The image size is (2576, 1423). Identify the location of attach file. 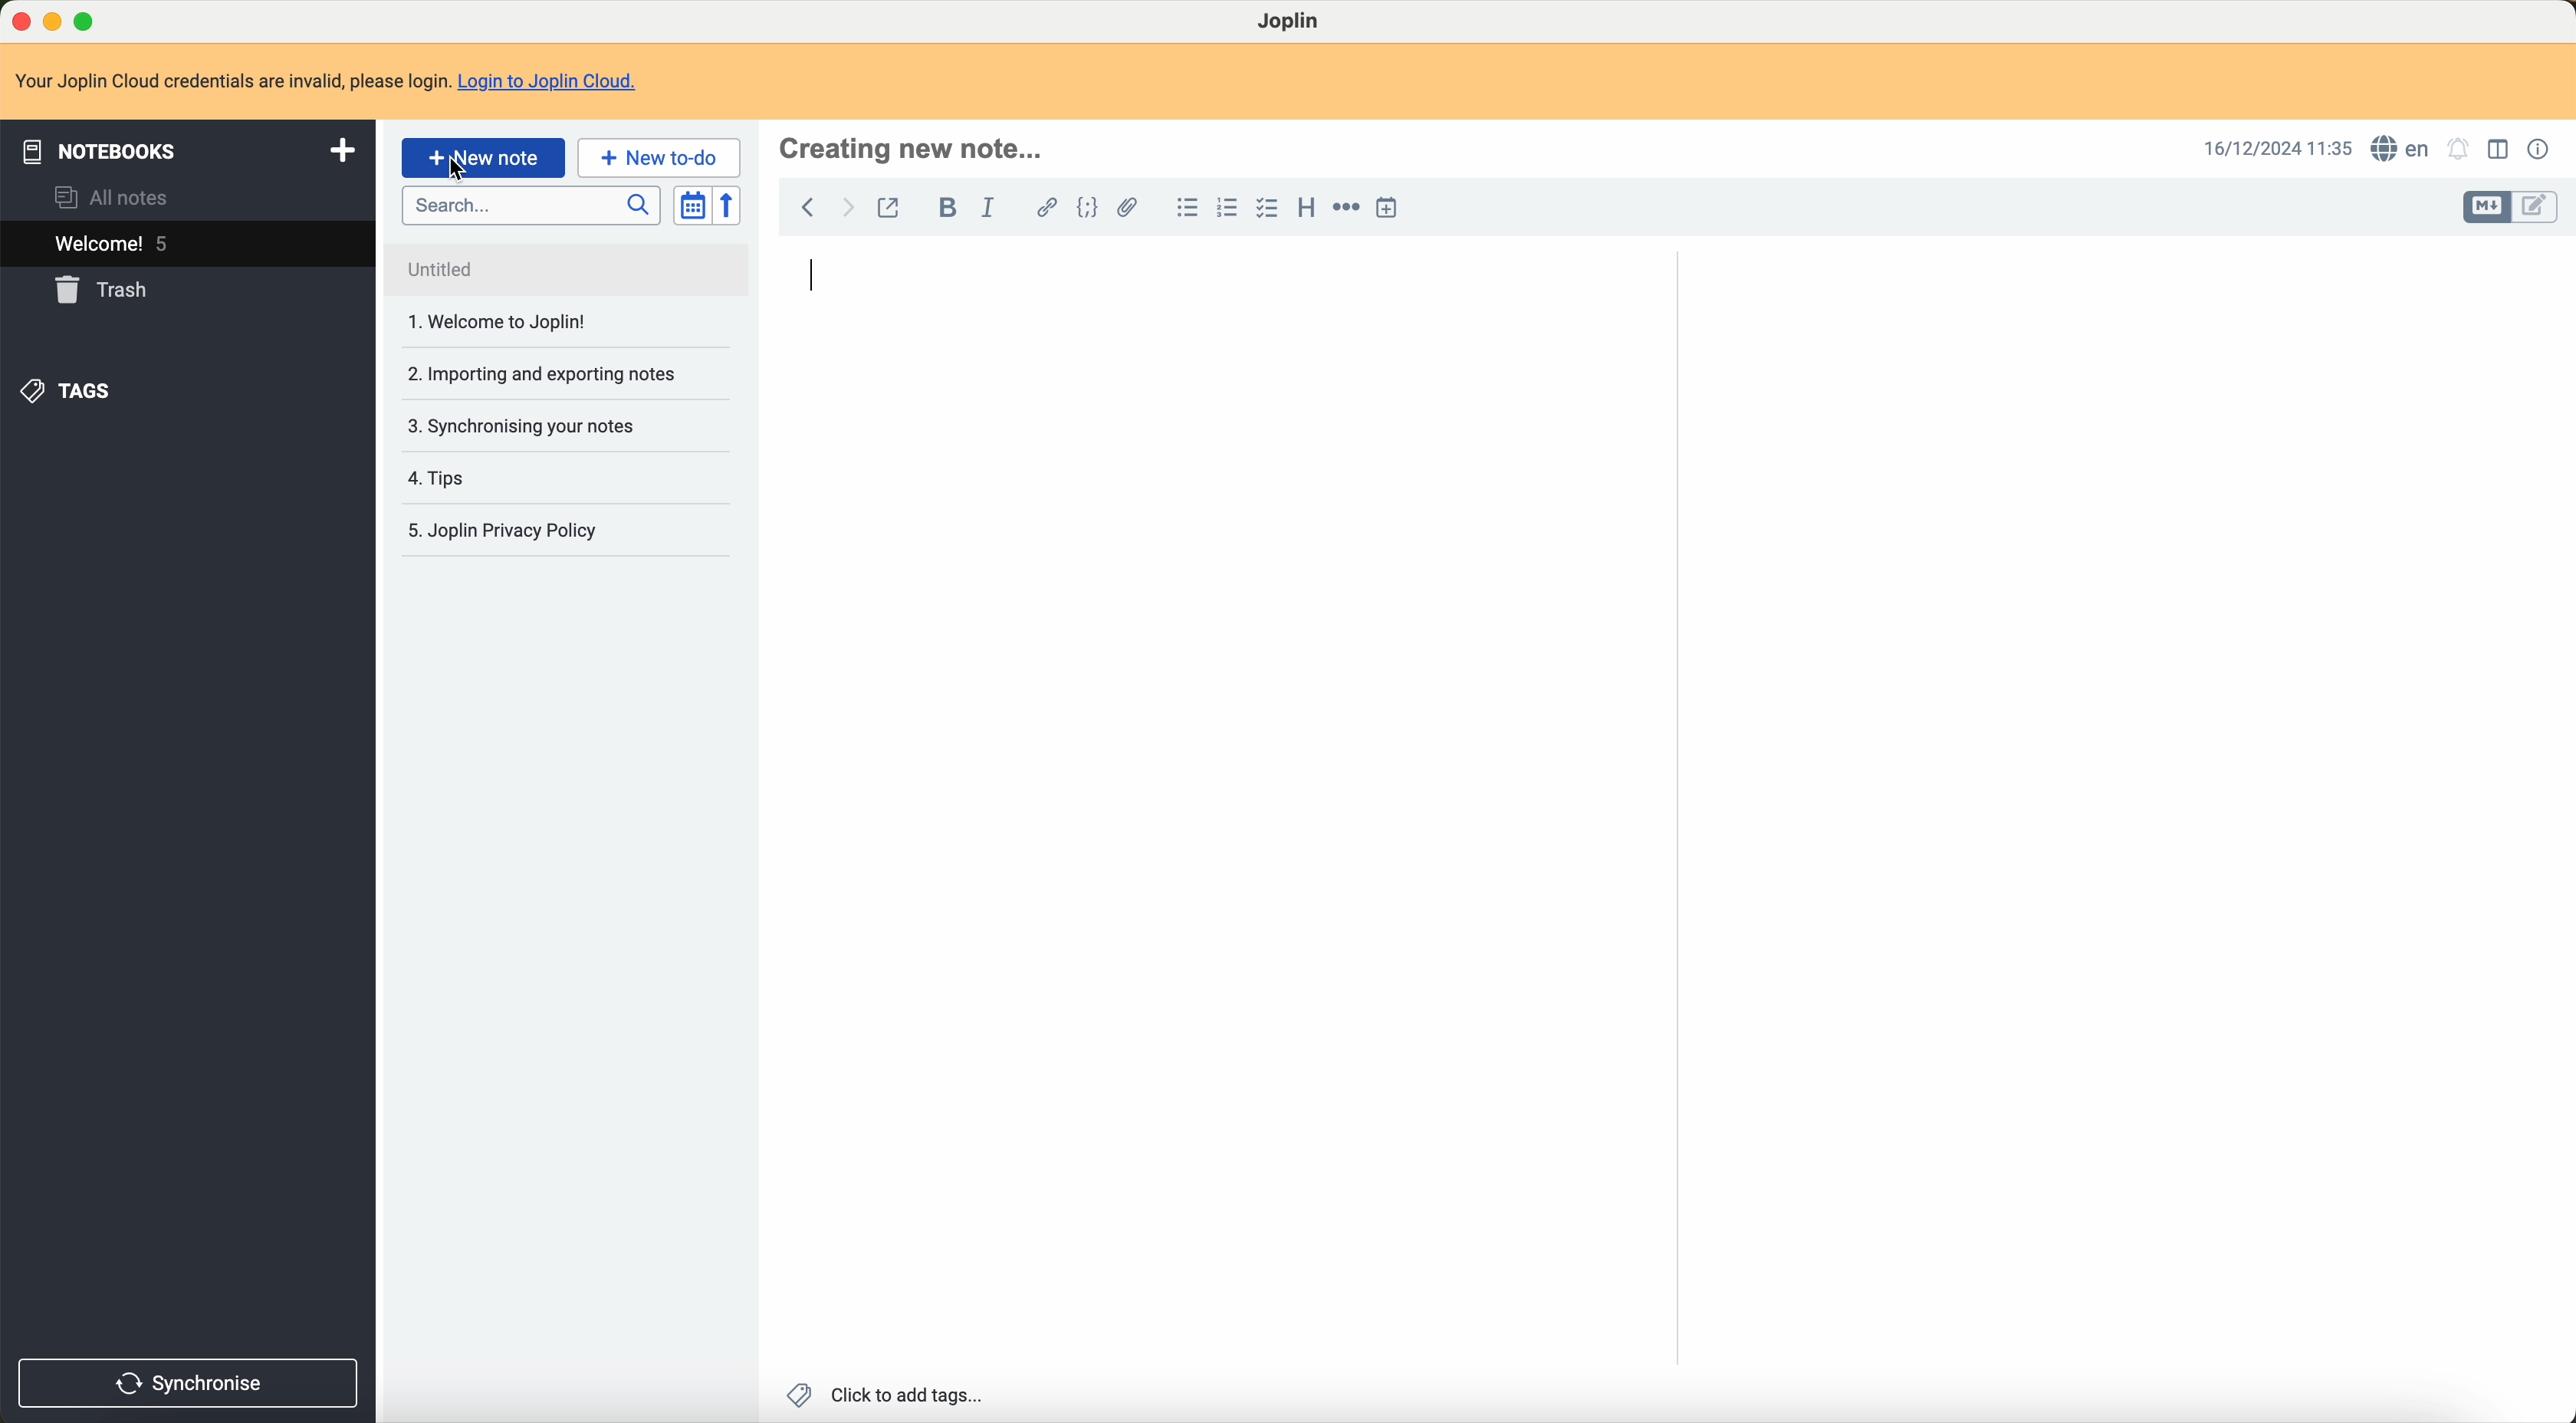
(1128, 207).